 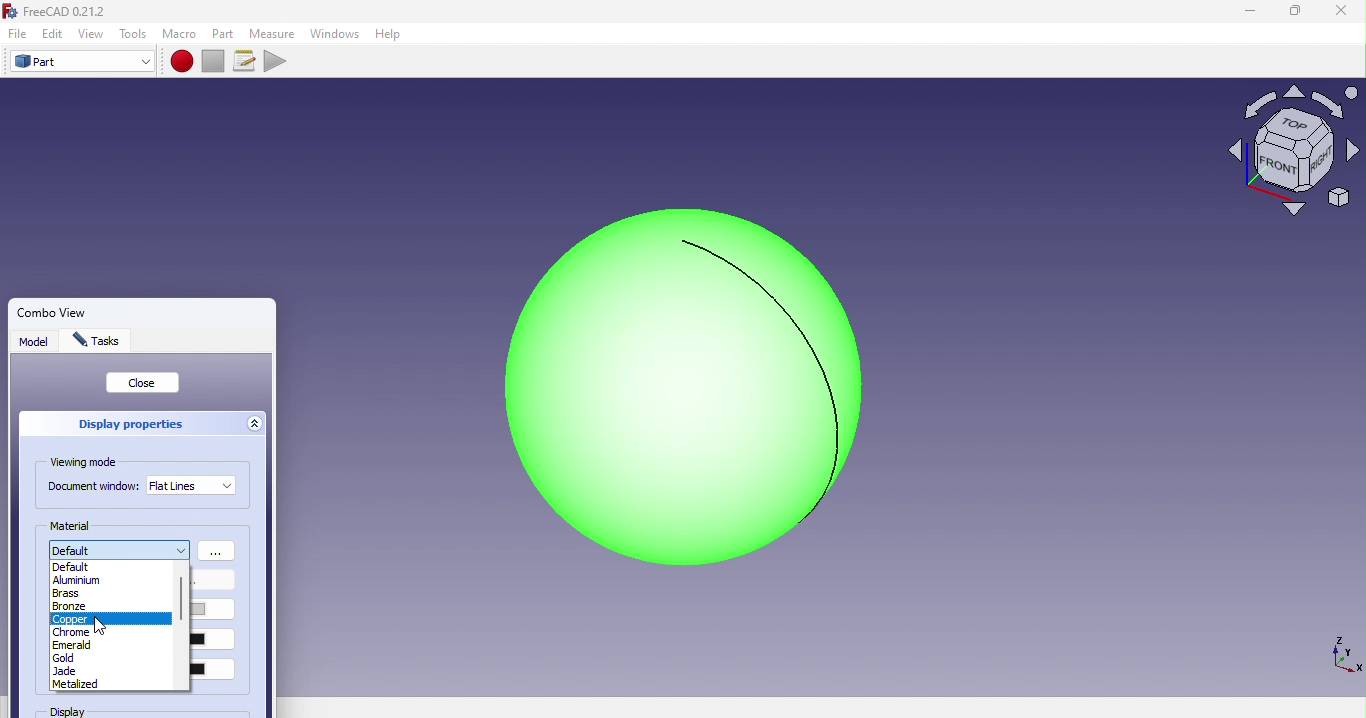 I want to click on Drop down menu, so click(x=192, y=485).